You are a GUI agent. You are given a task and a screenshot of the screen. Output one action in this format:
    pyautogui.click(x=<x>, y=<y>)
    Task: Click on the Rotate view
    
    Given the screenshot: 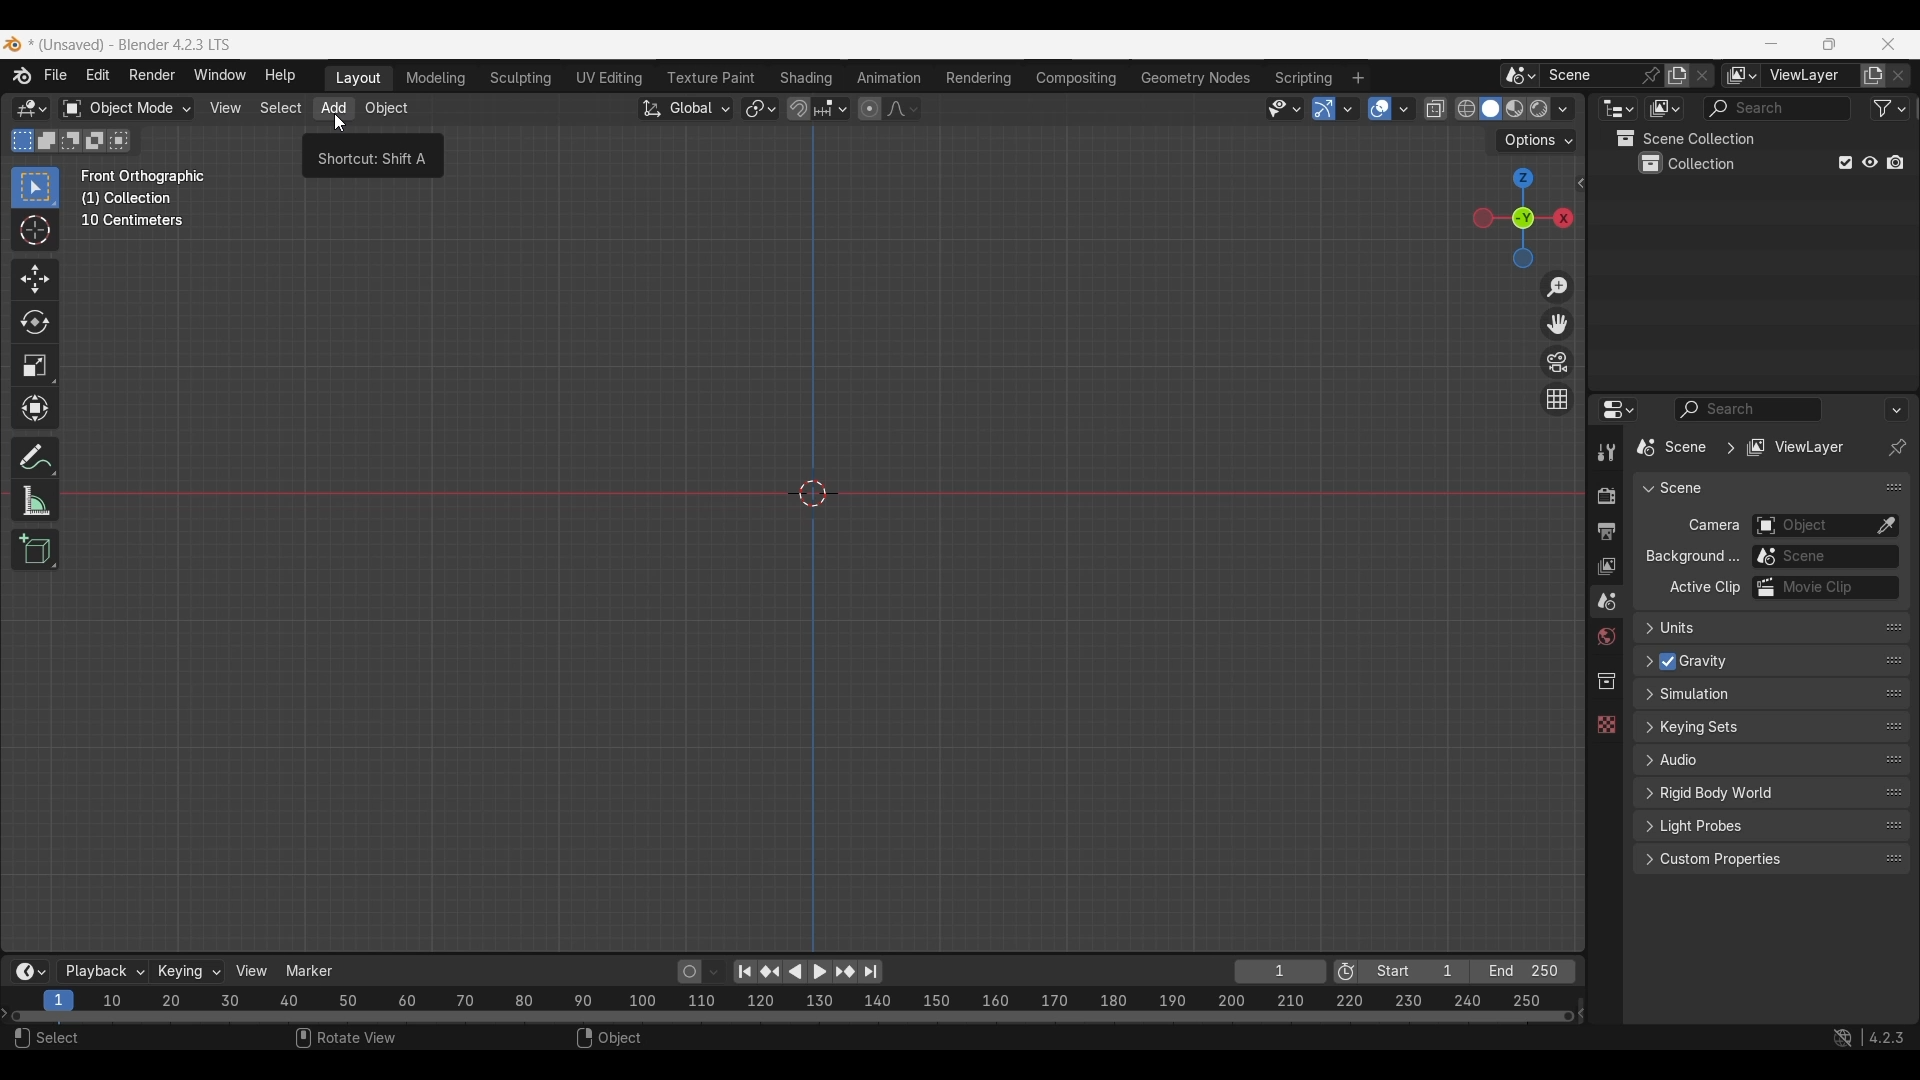 What is the action you would take?
    pyautogui.click(x=345, y=1040)
    